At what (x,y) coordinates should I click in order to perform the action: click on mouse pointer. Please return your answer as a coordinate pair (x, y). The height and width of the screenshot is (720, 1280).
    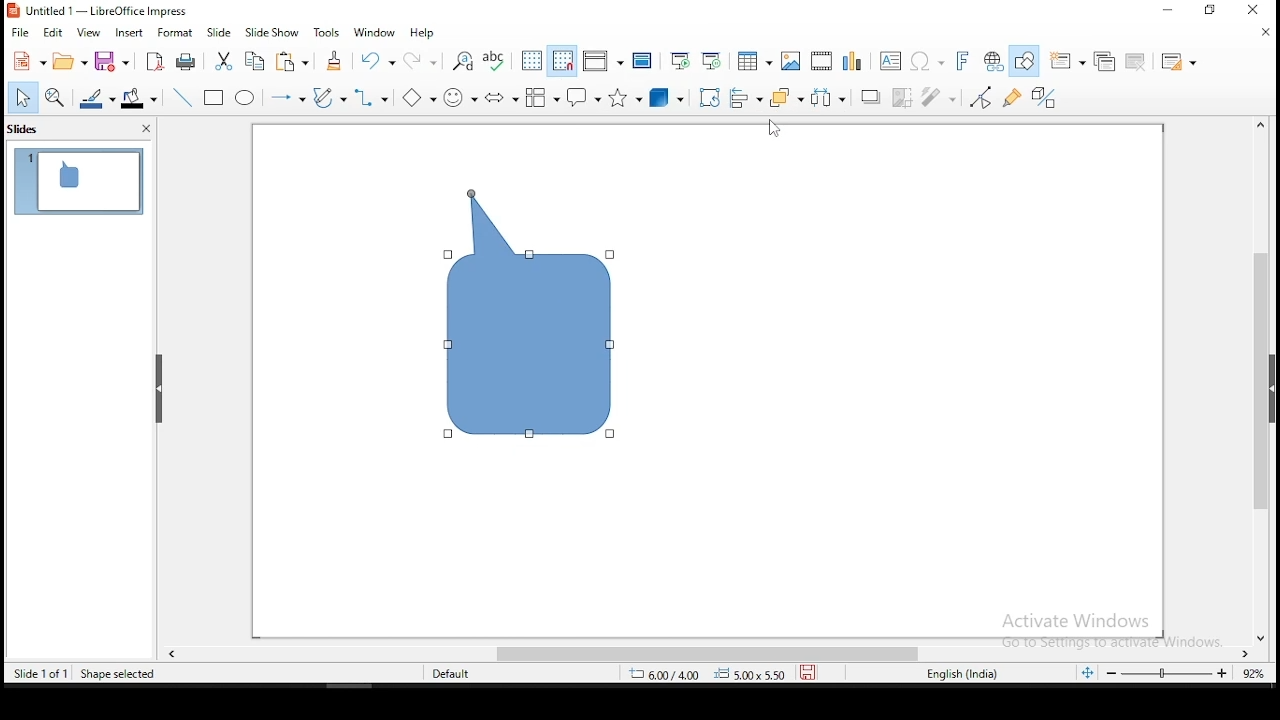
    Looking at the image, I should click on (774, 127).